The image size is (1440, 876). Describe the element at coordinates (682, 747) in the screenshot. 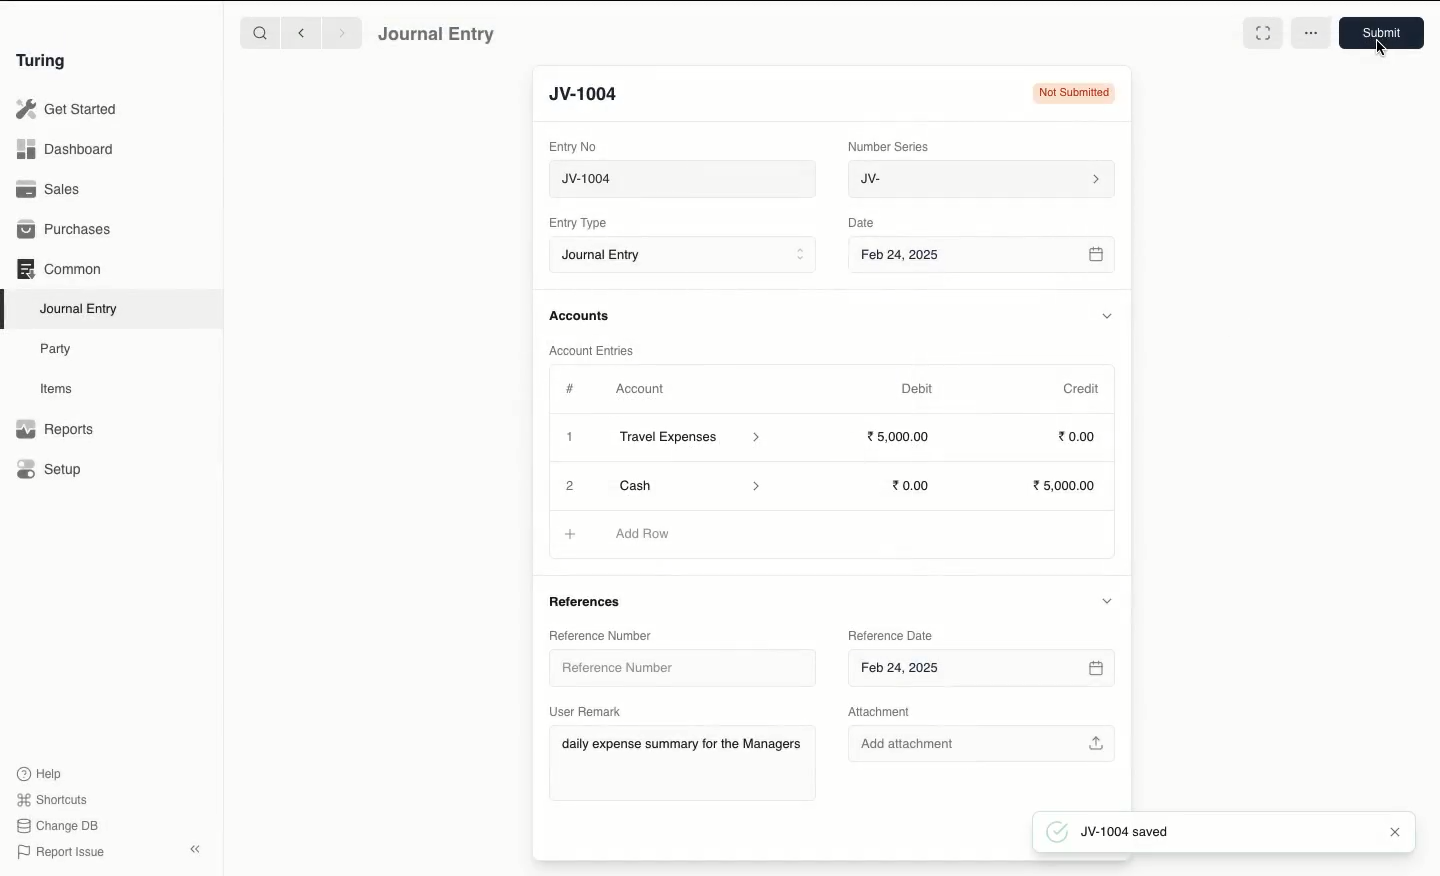

I see `daily expense summary for the Managers` at that location.